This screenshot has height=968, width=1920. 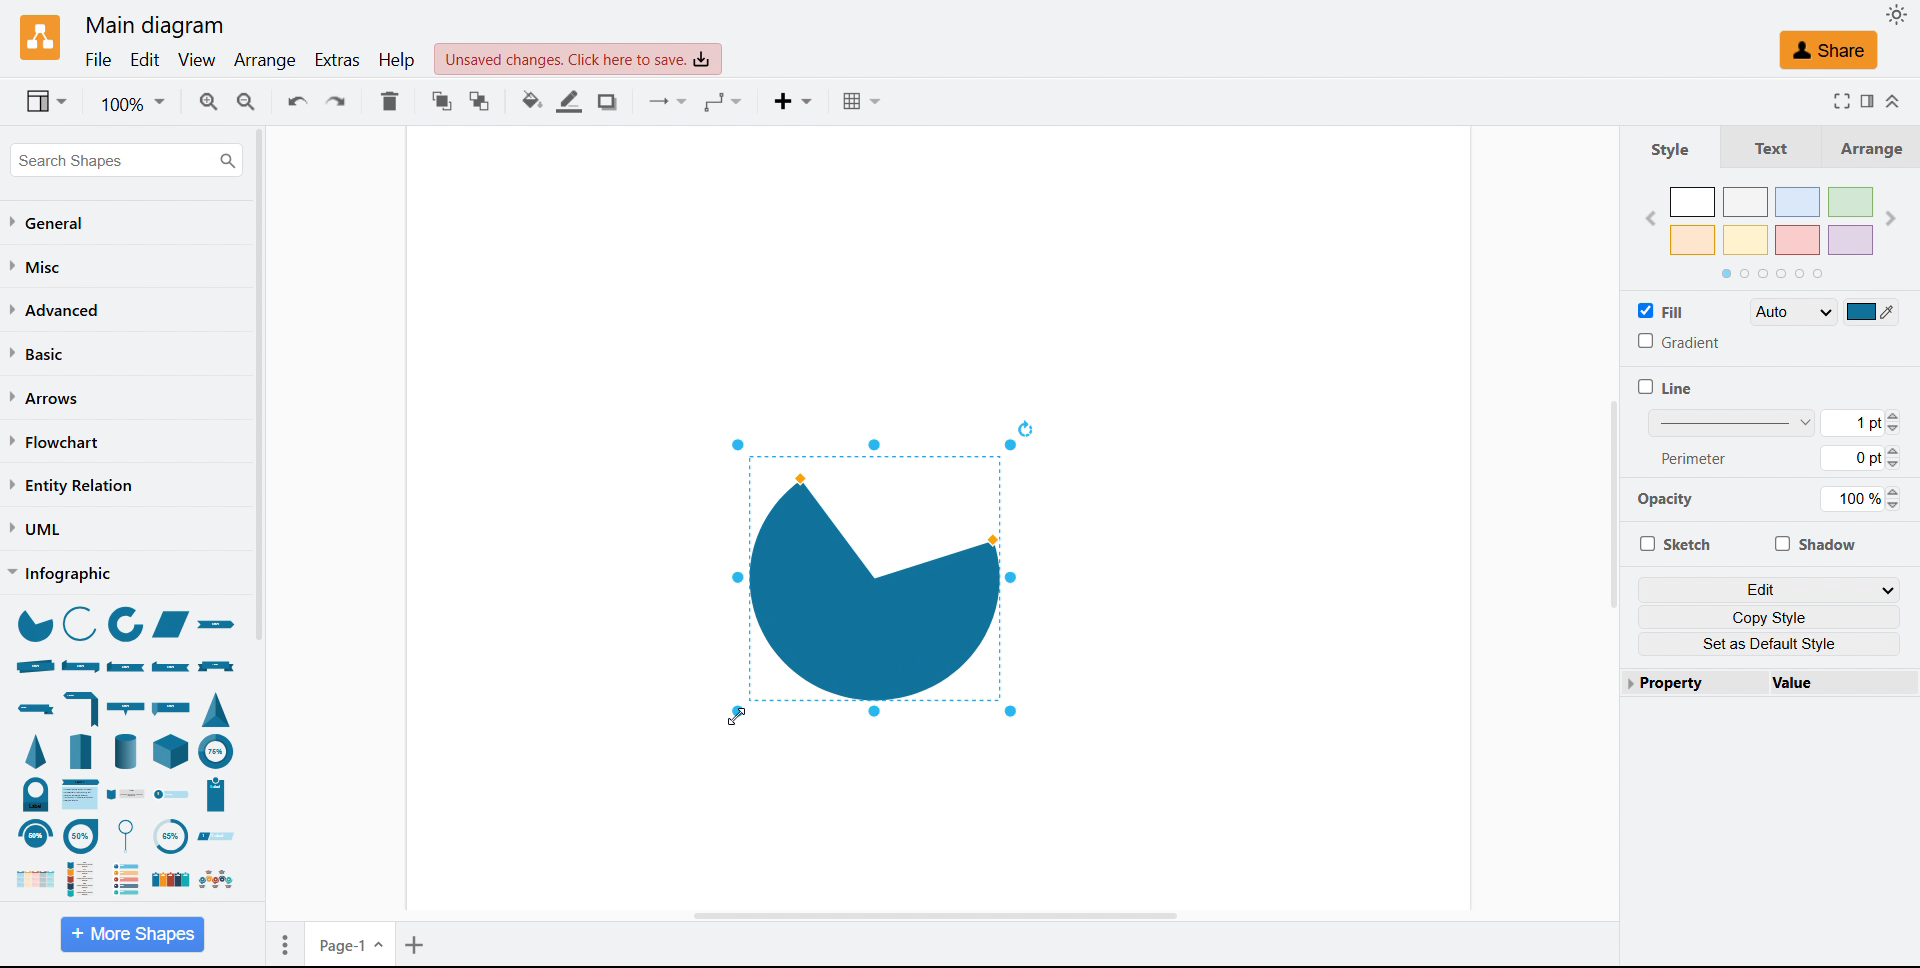 What do you see at coordinates (132, 102) in the screenshot?
I see `Zoom level ` at bounding box center [132, 102].